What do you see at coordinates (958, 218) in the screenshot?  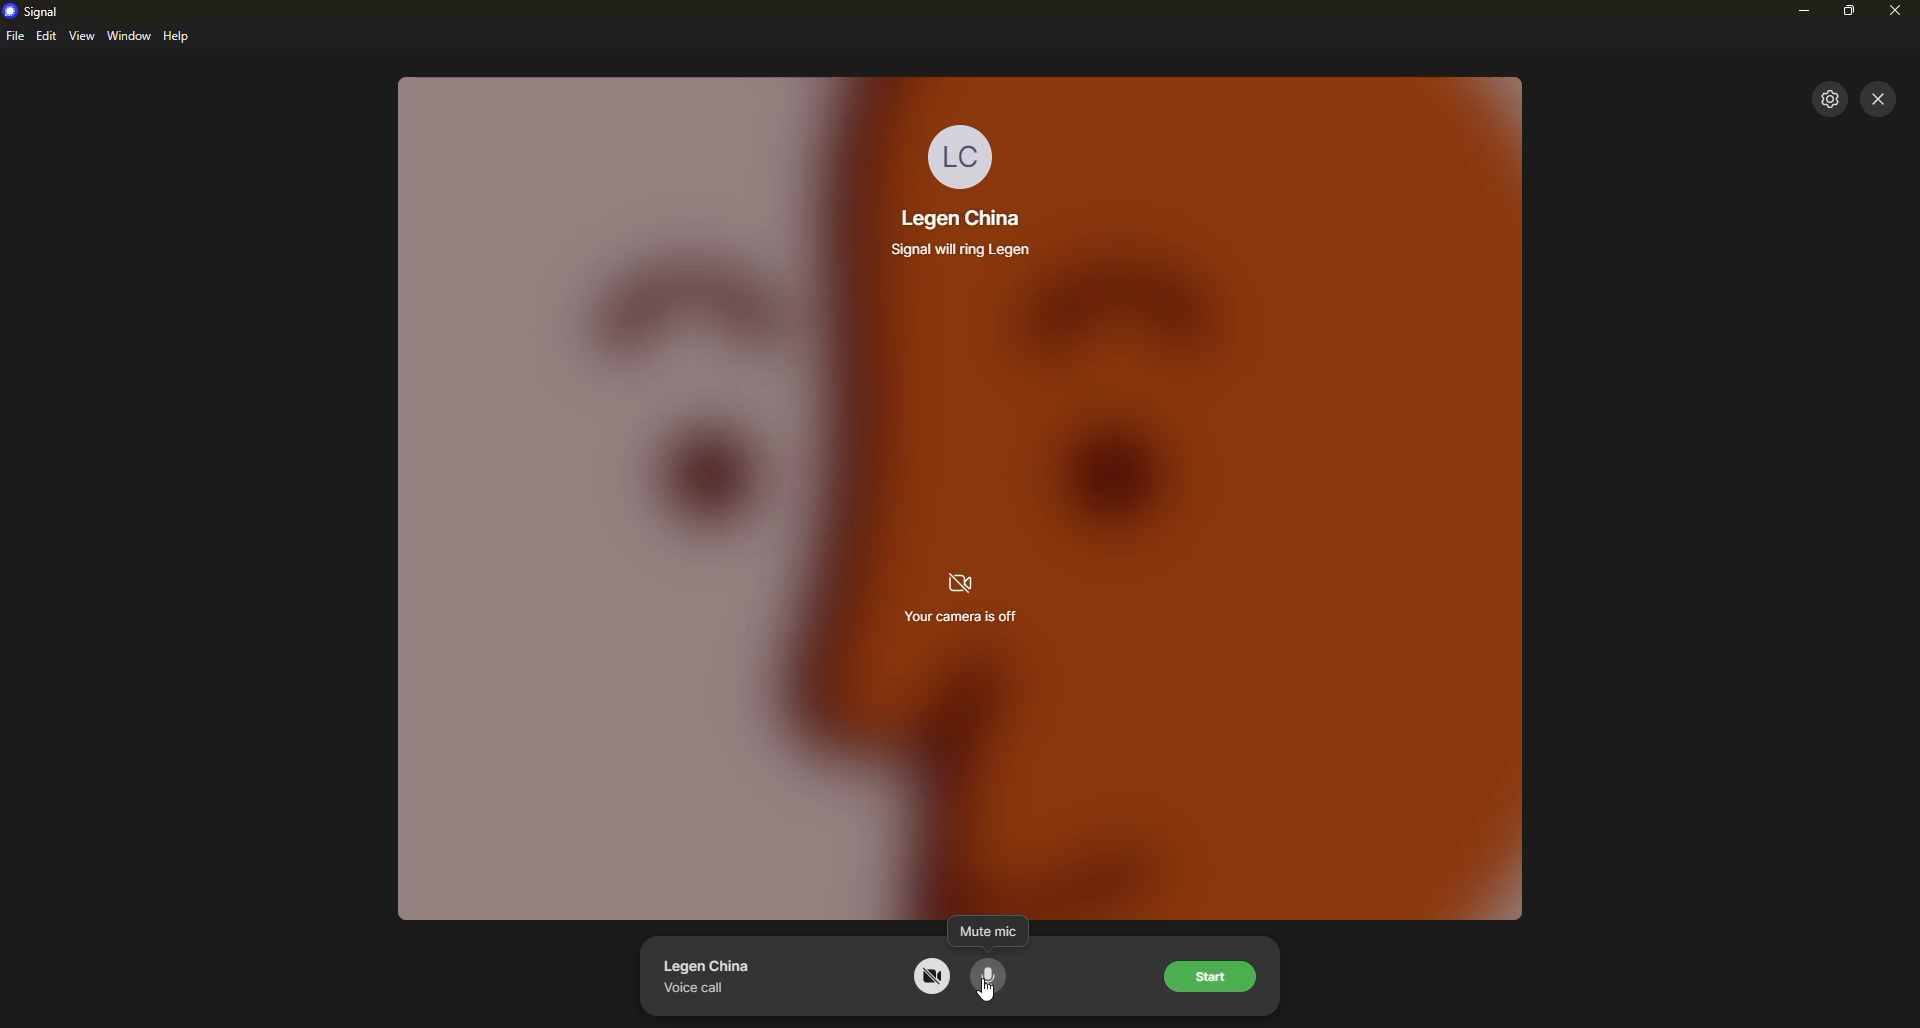 I see `contact` at bounding box center [958, 218].